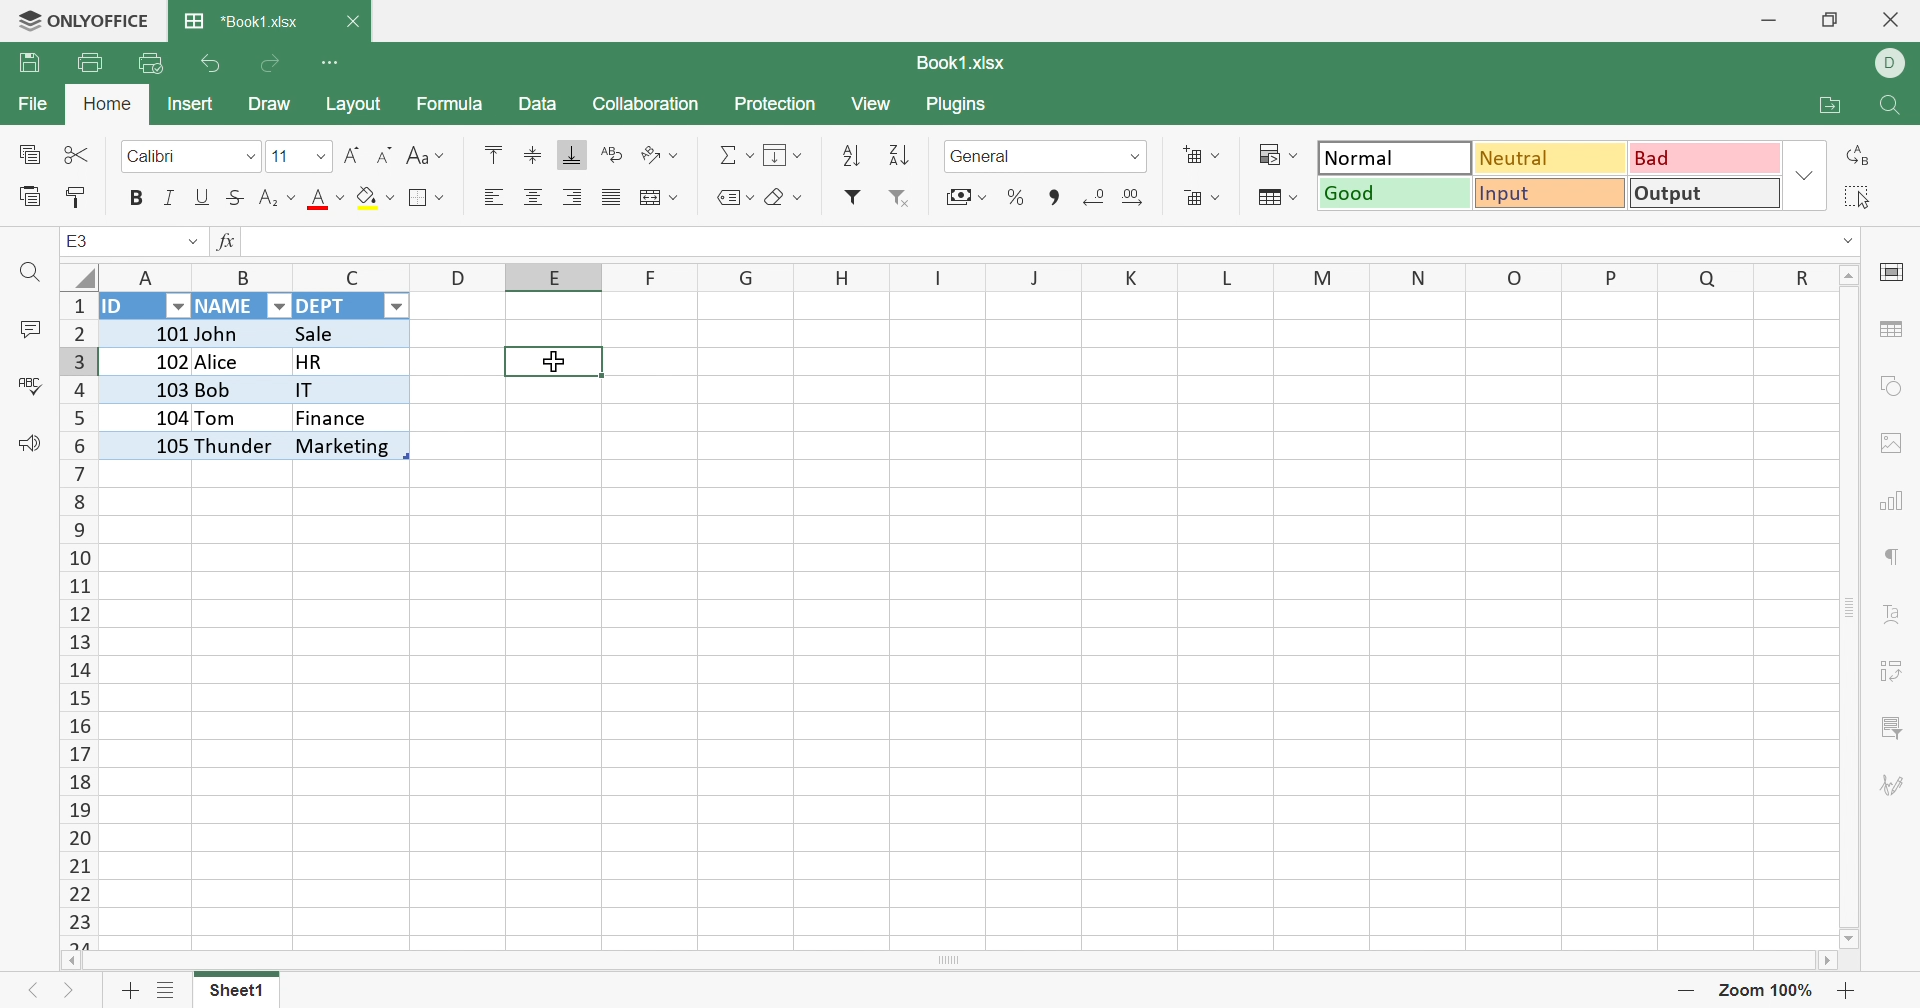  I want to click on Close, so click(356, 19).